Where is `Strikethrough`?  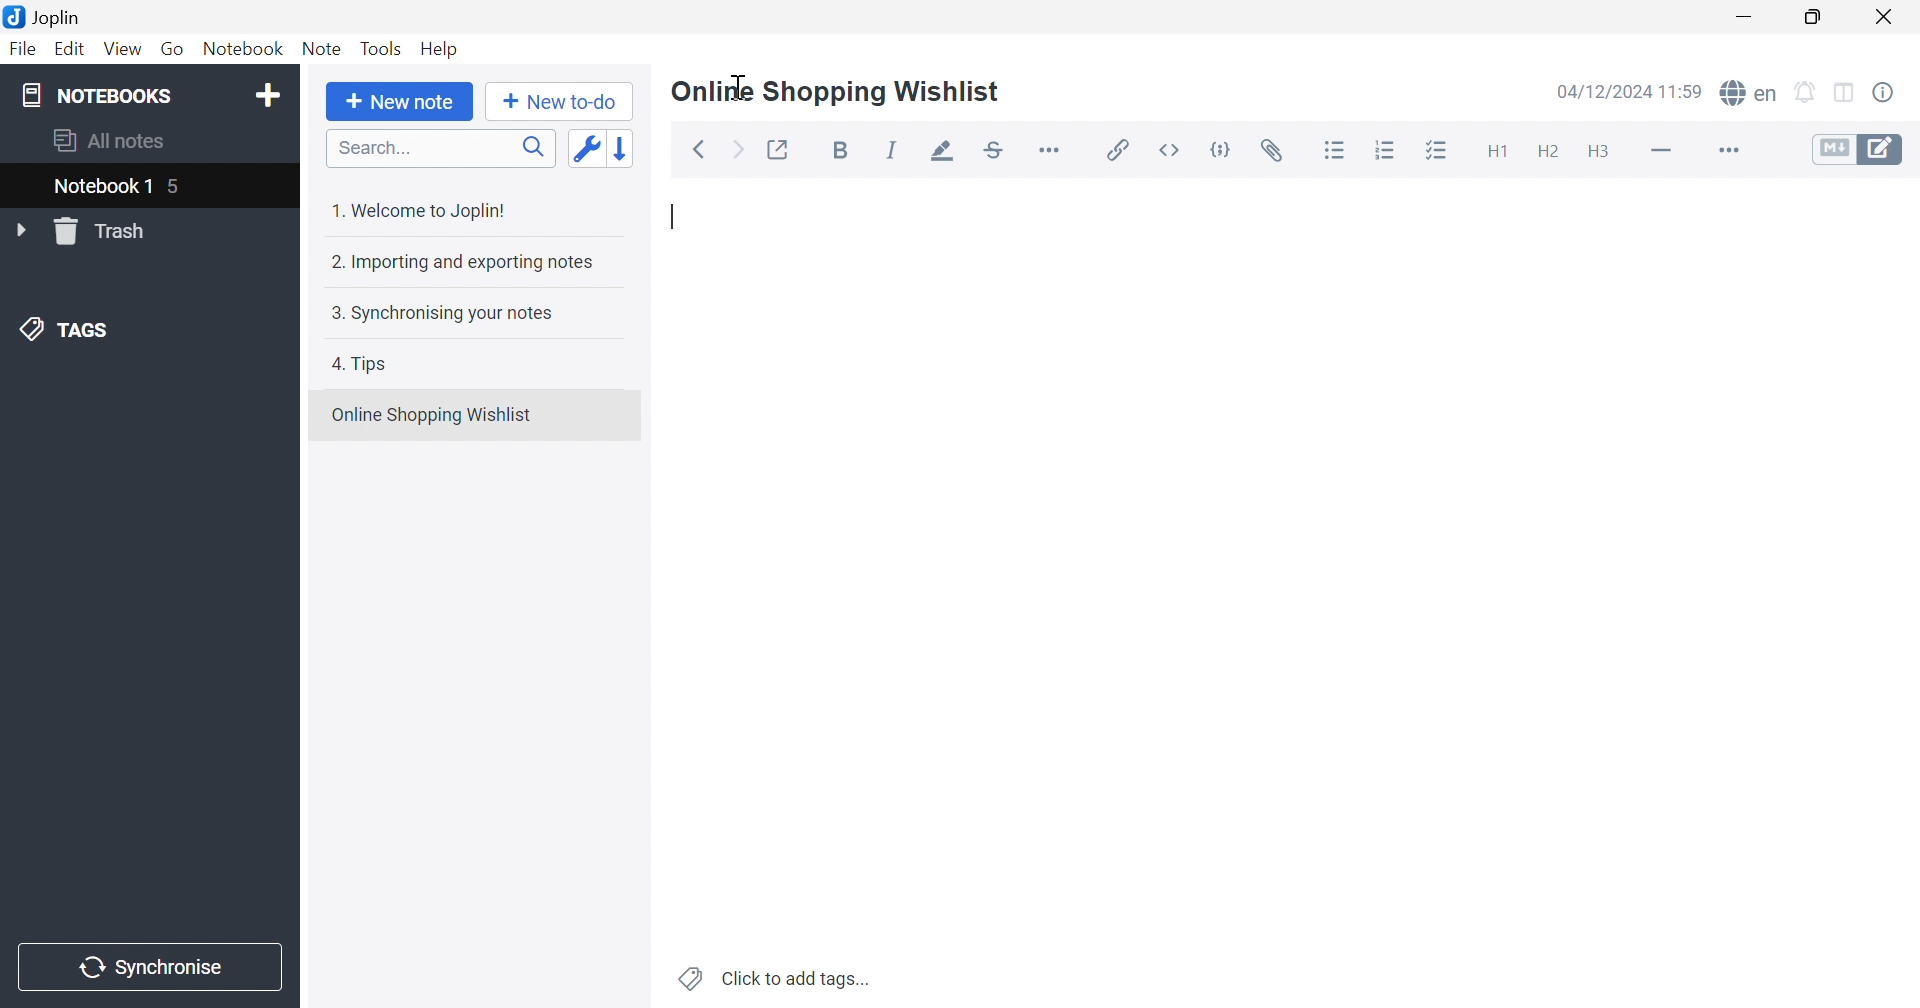
Strikethrough is located at coordinates (993, 150).